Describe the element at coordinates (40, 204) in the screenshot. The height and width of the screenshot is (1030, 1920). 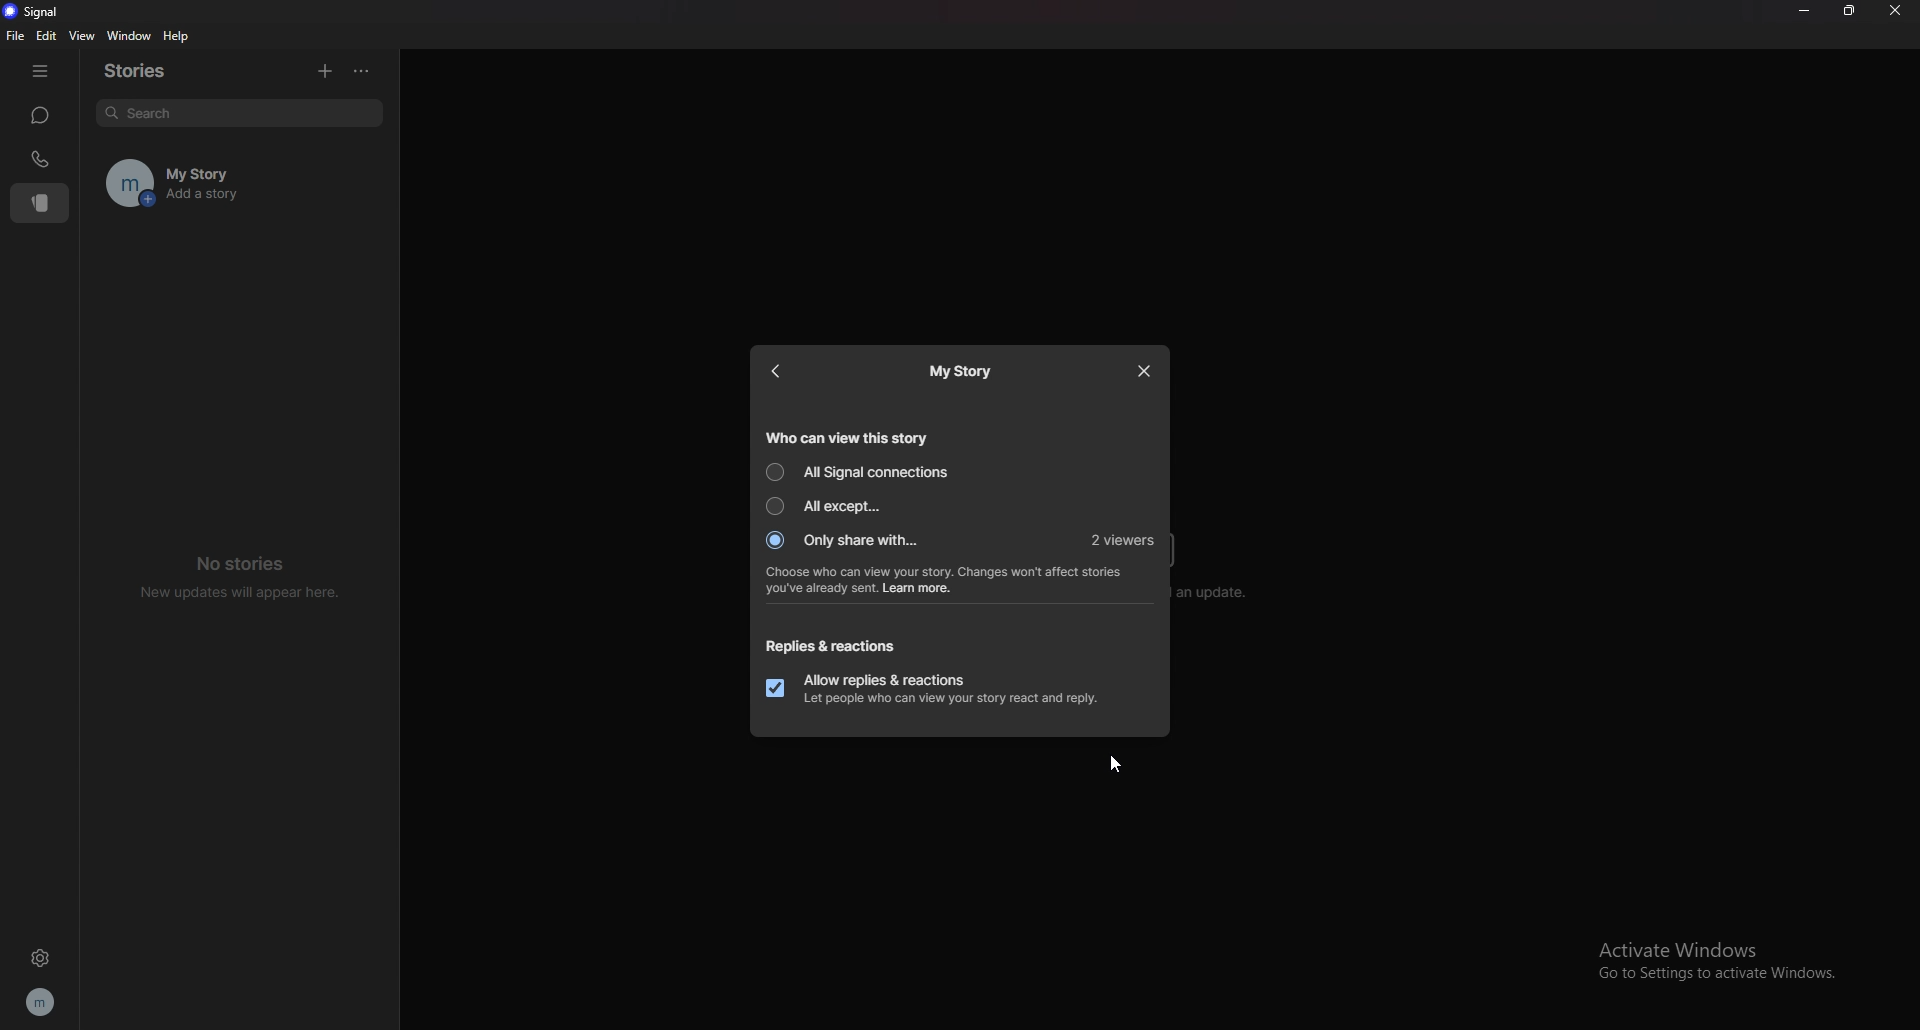
I see `stories` at that location.